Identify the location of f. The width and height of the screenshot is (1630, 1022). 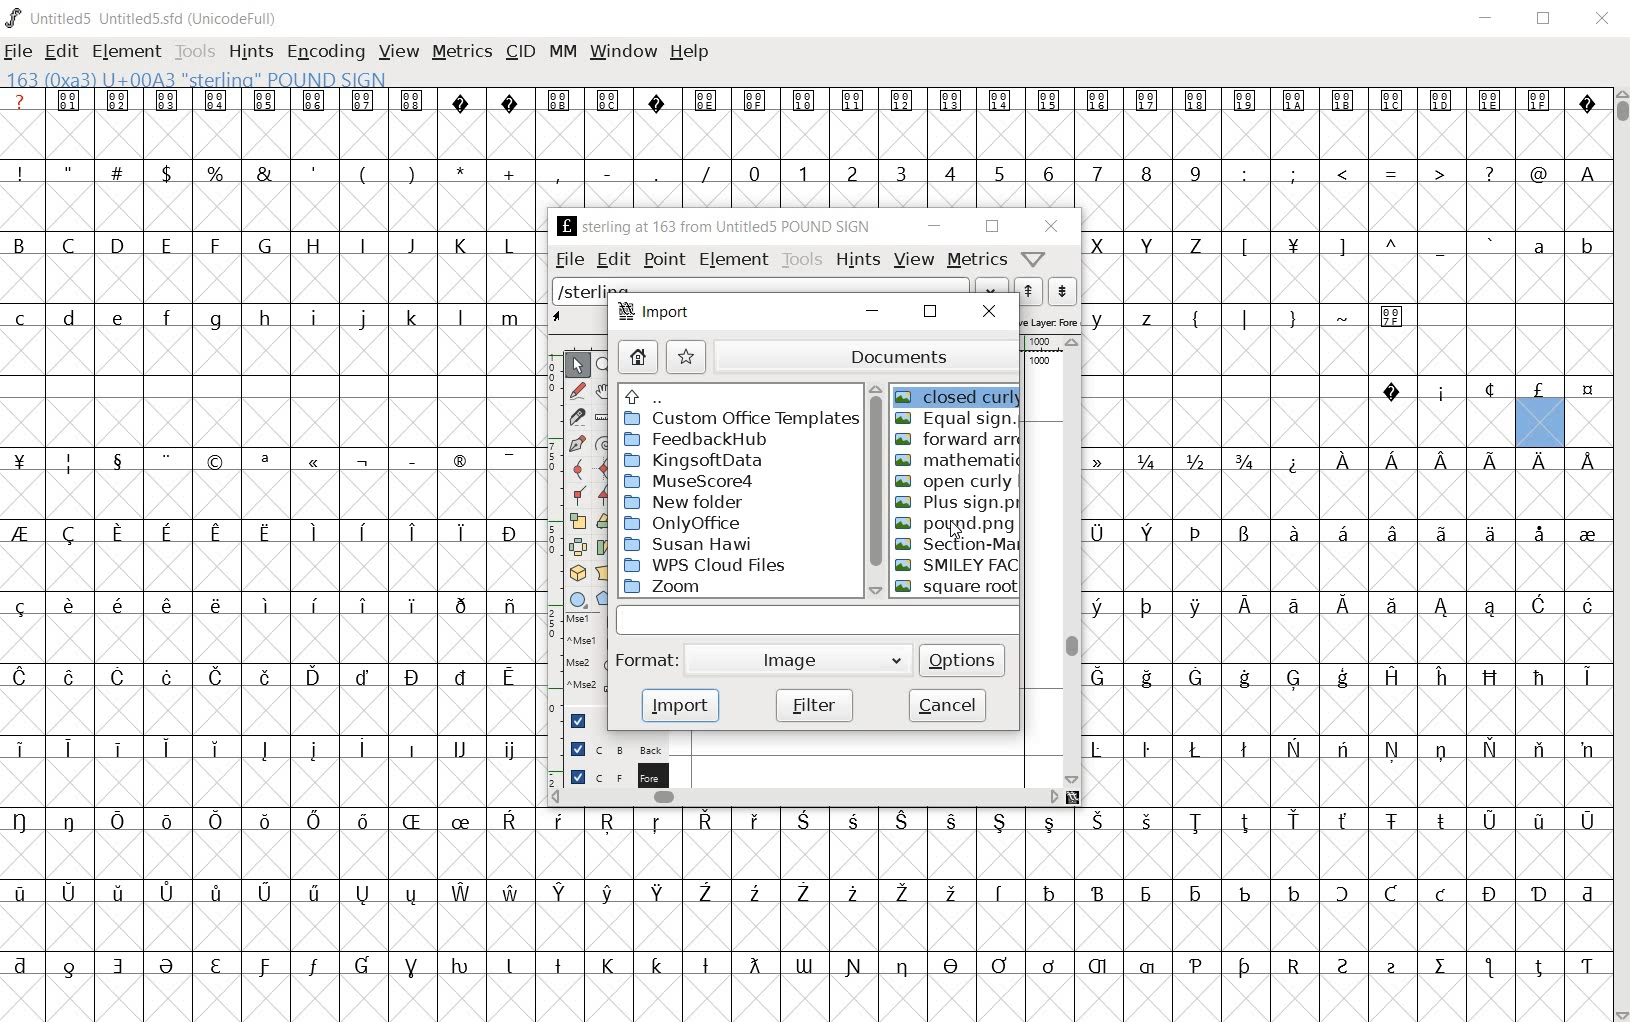
(166, 321).